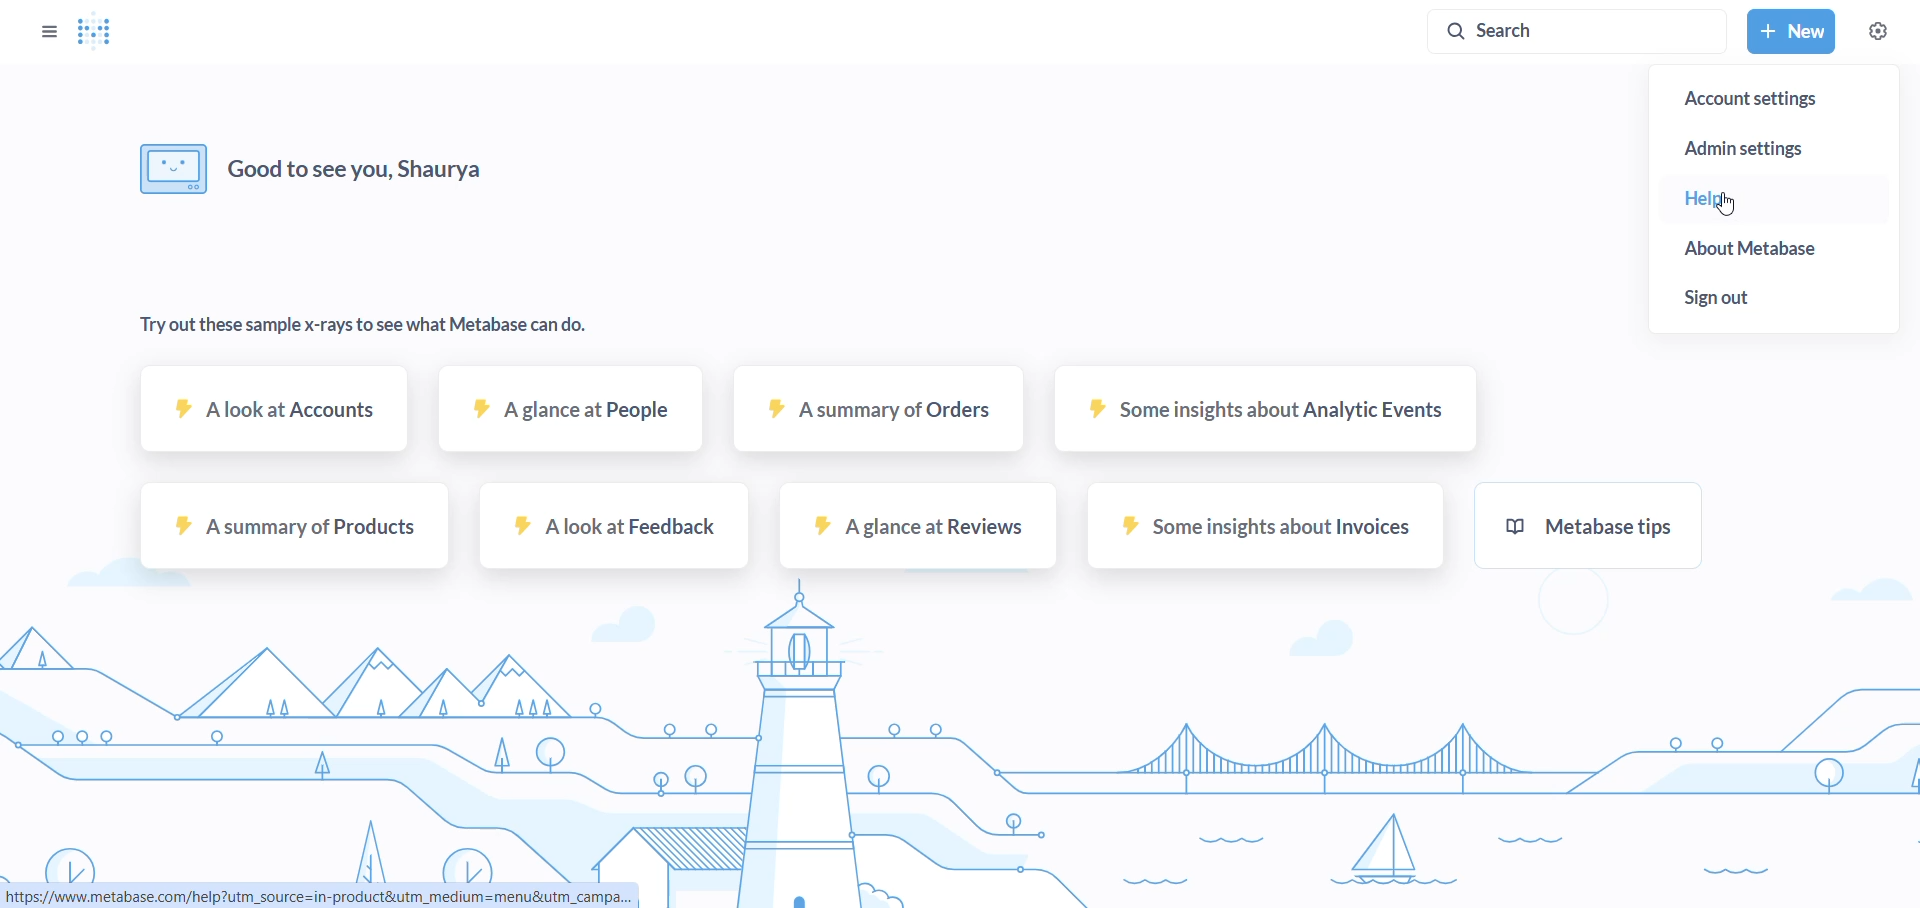 The width and height of the screenshot is (1920, 908). I want to click on new , so click(1791, 30).